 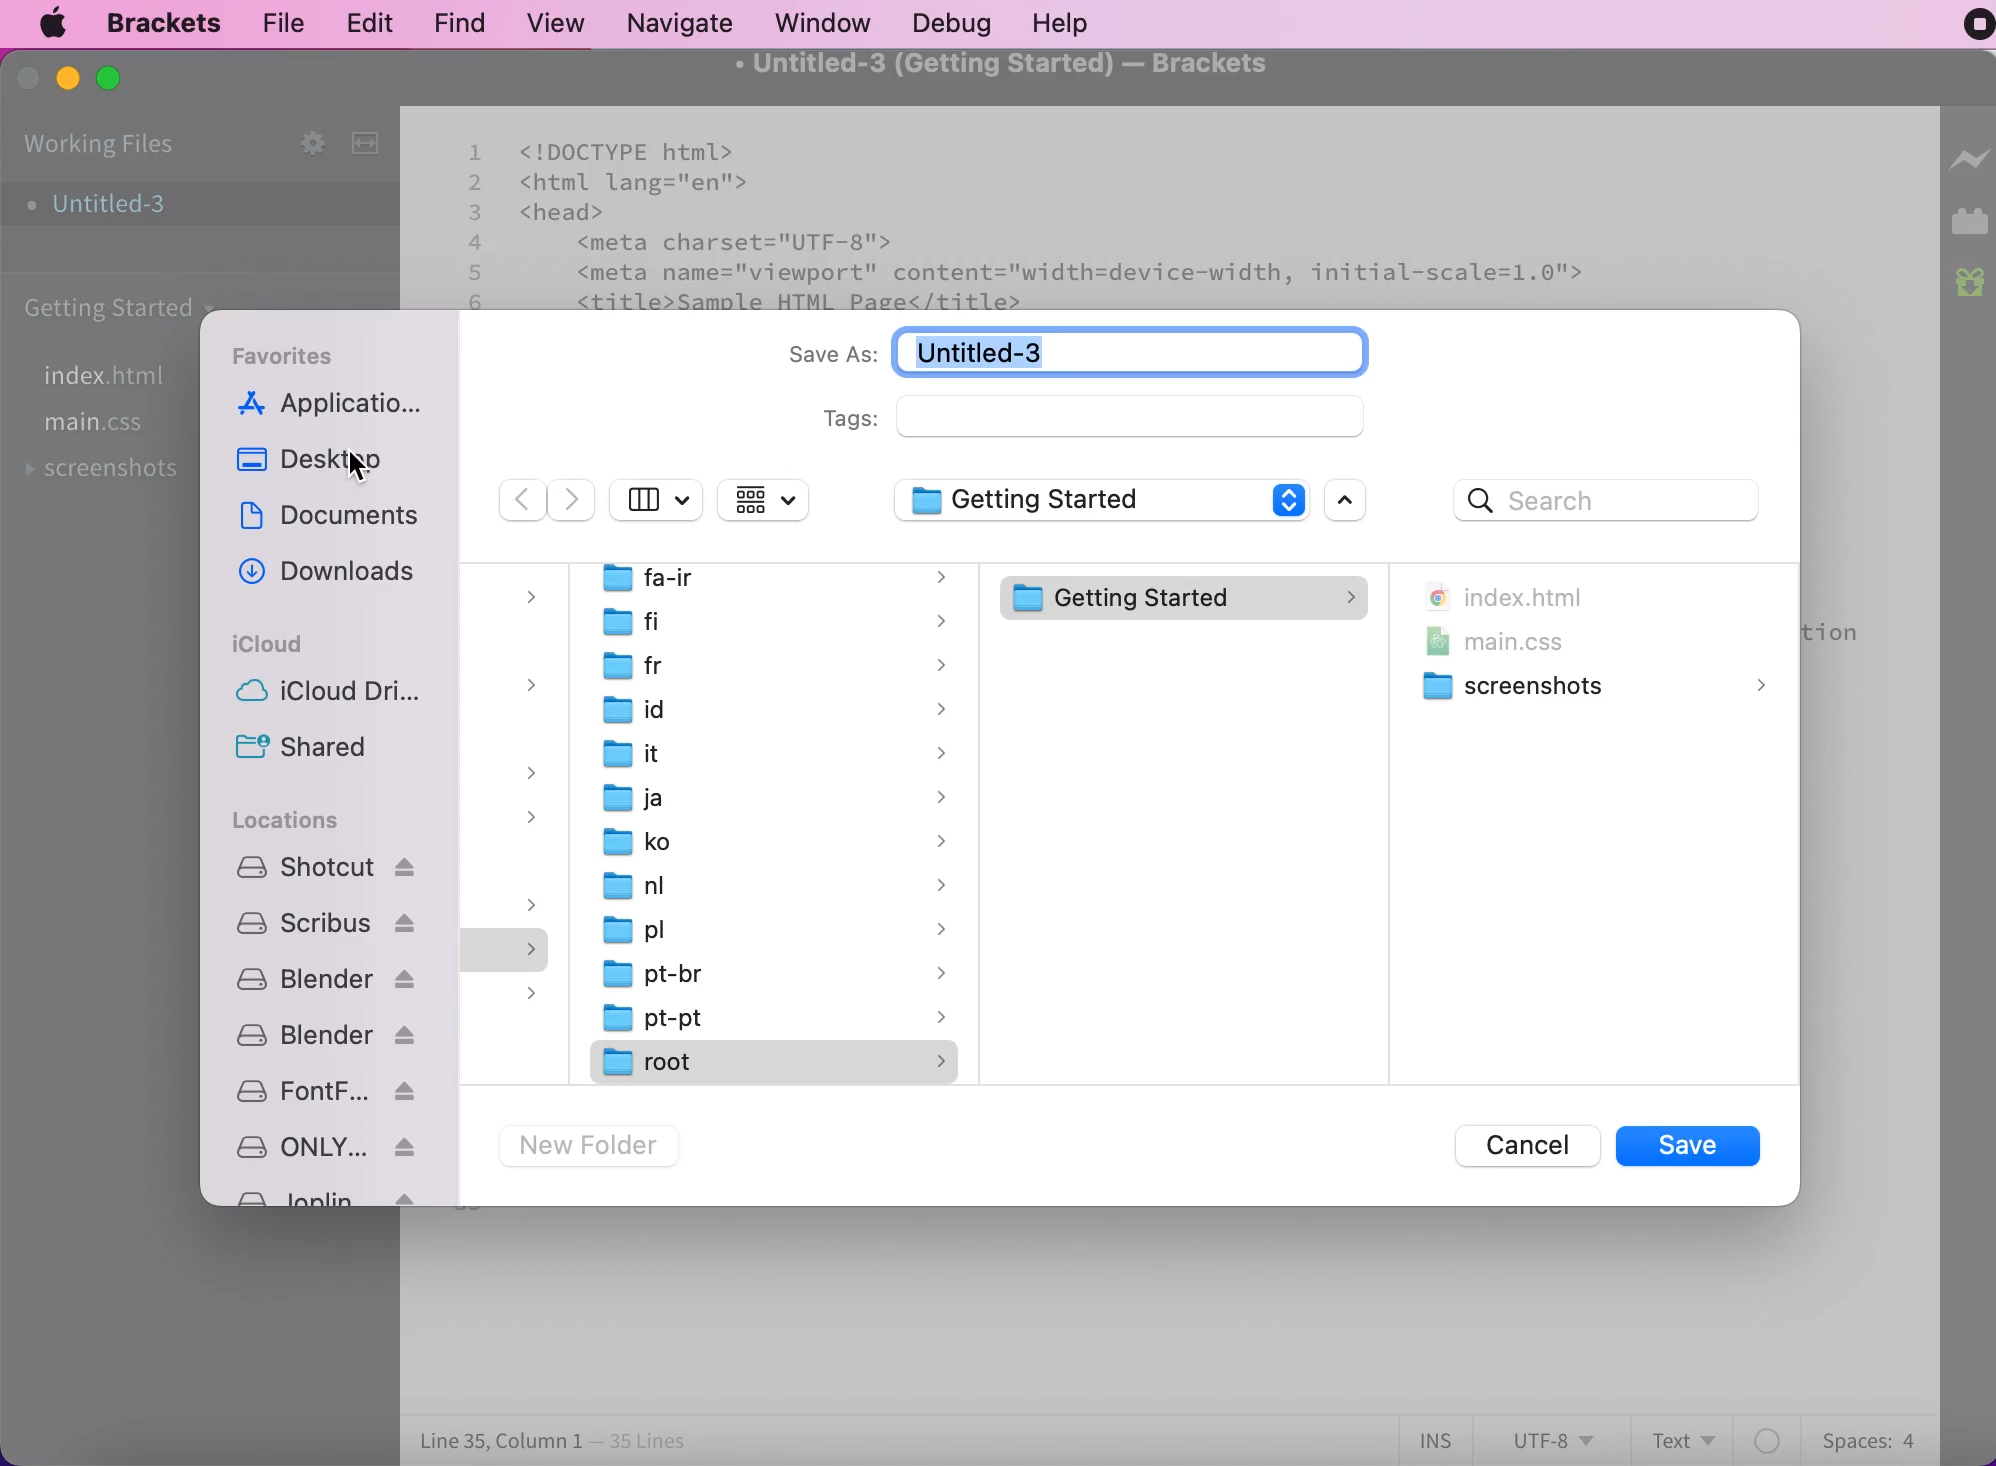 What do you see at coordinates (778, 579) in the screenshot?
I see `fa-ir` at bounding box center [778, 579].